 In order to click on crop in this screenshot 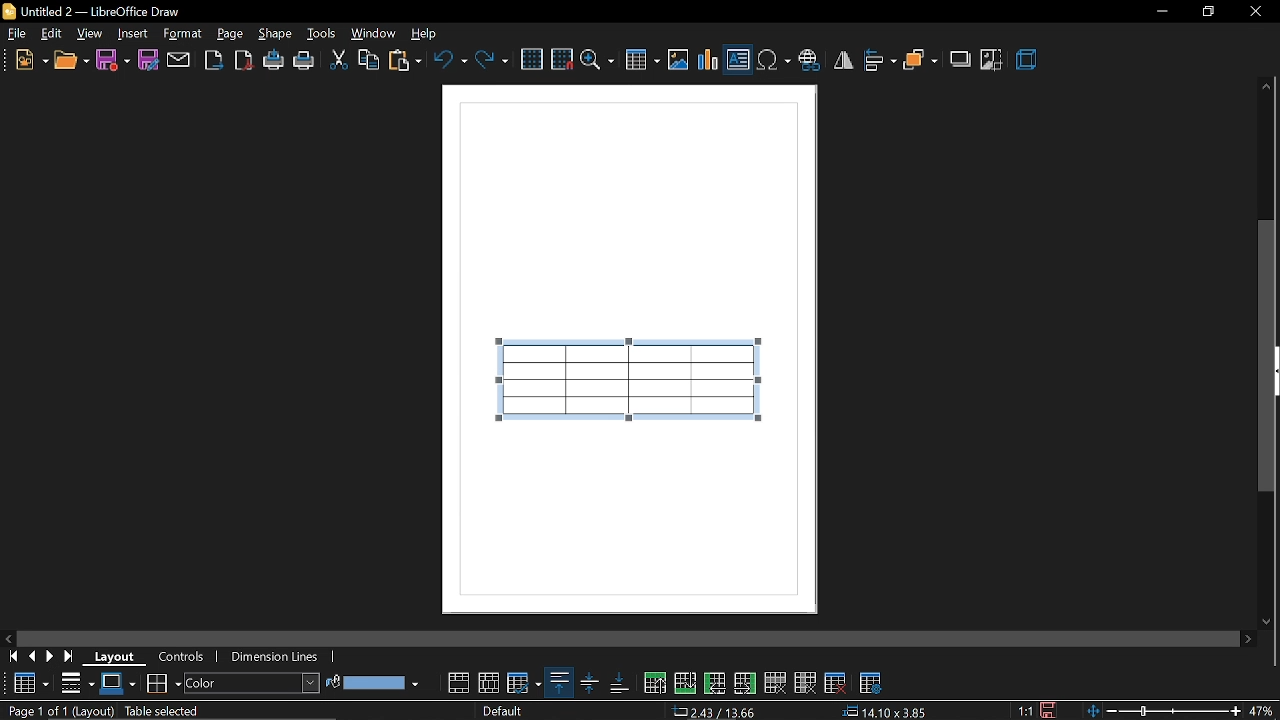, I will do `click(991, 61)`.